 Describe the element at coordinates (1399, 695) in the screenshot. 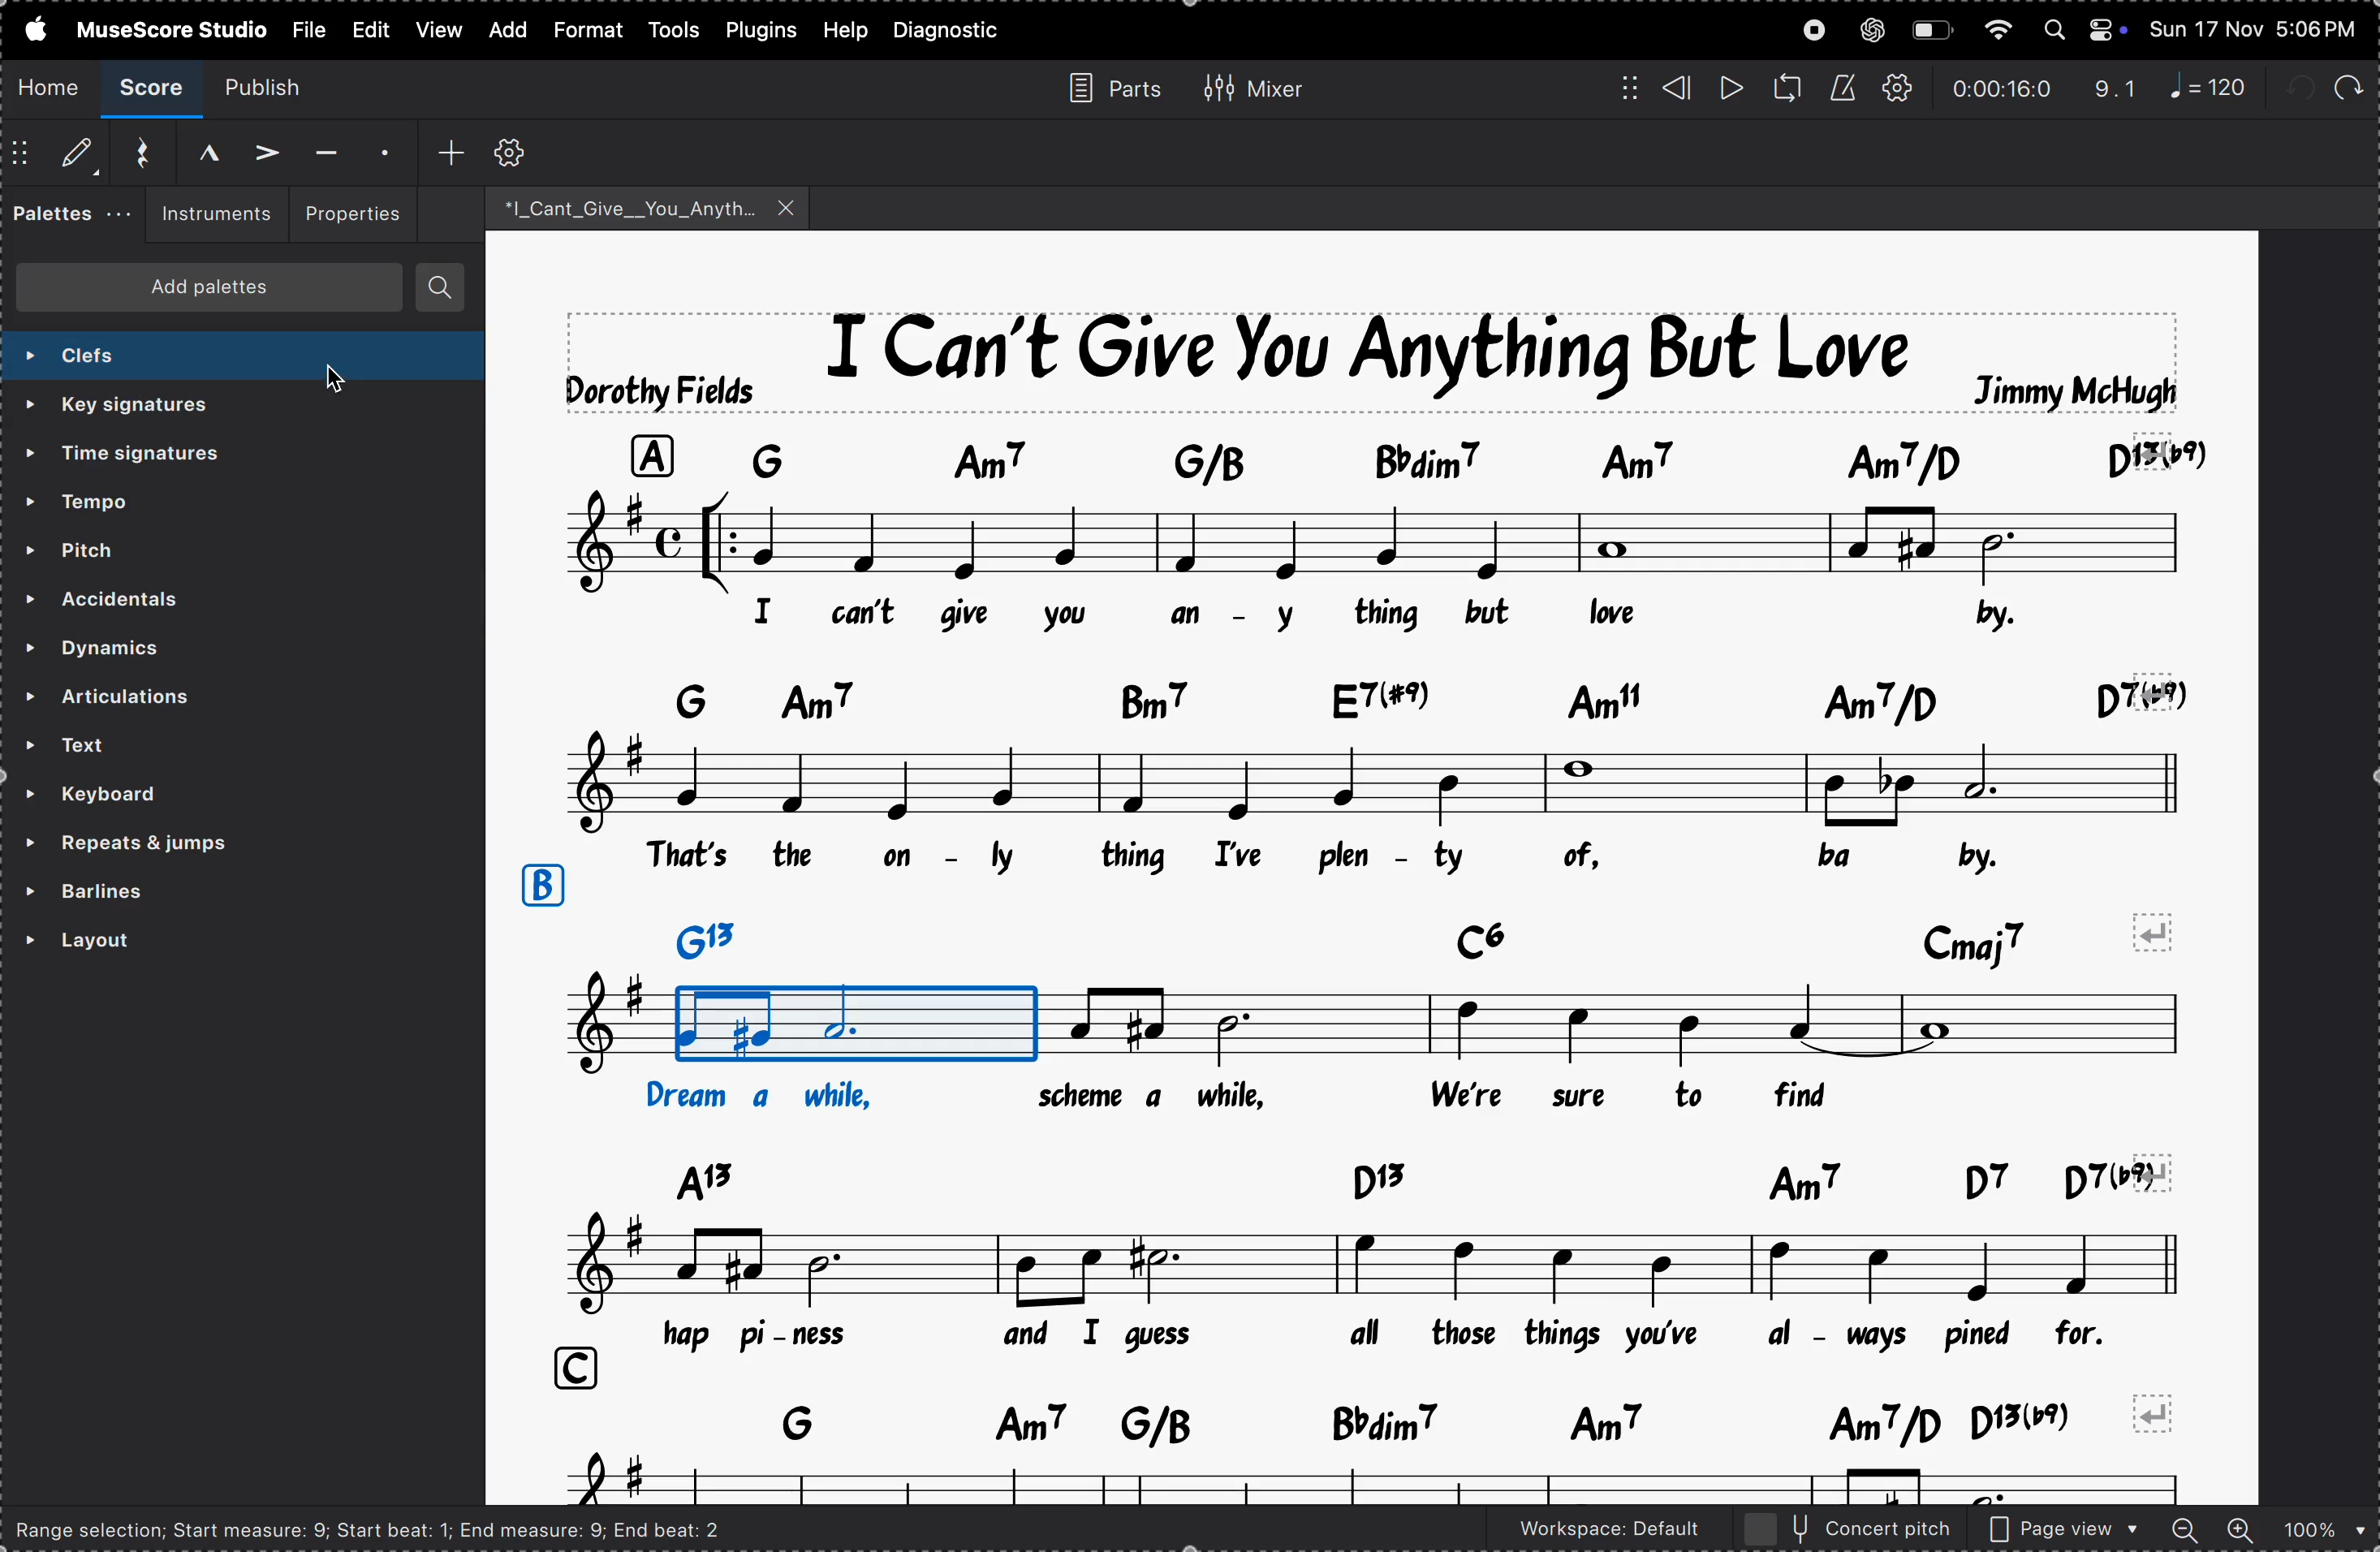

I see `key notes` at that location.